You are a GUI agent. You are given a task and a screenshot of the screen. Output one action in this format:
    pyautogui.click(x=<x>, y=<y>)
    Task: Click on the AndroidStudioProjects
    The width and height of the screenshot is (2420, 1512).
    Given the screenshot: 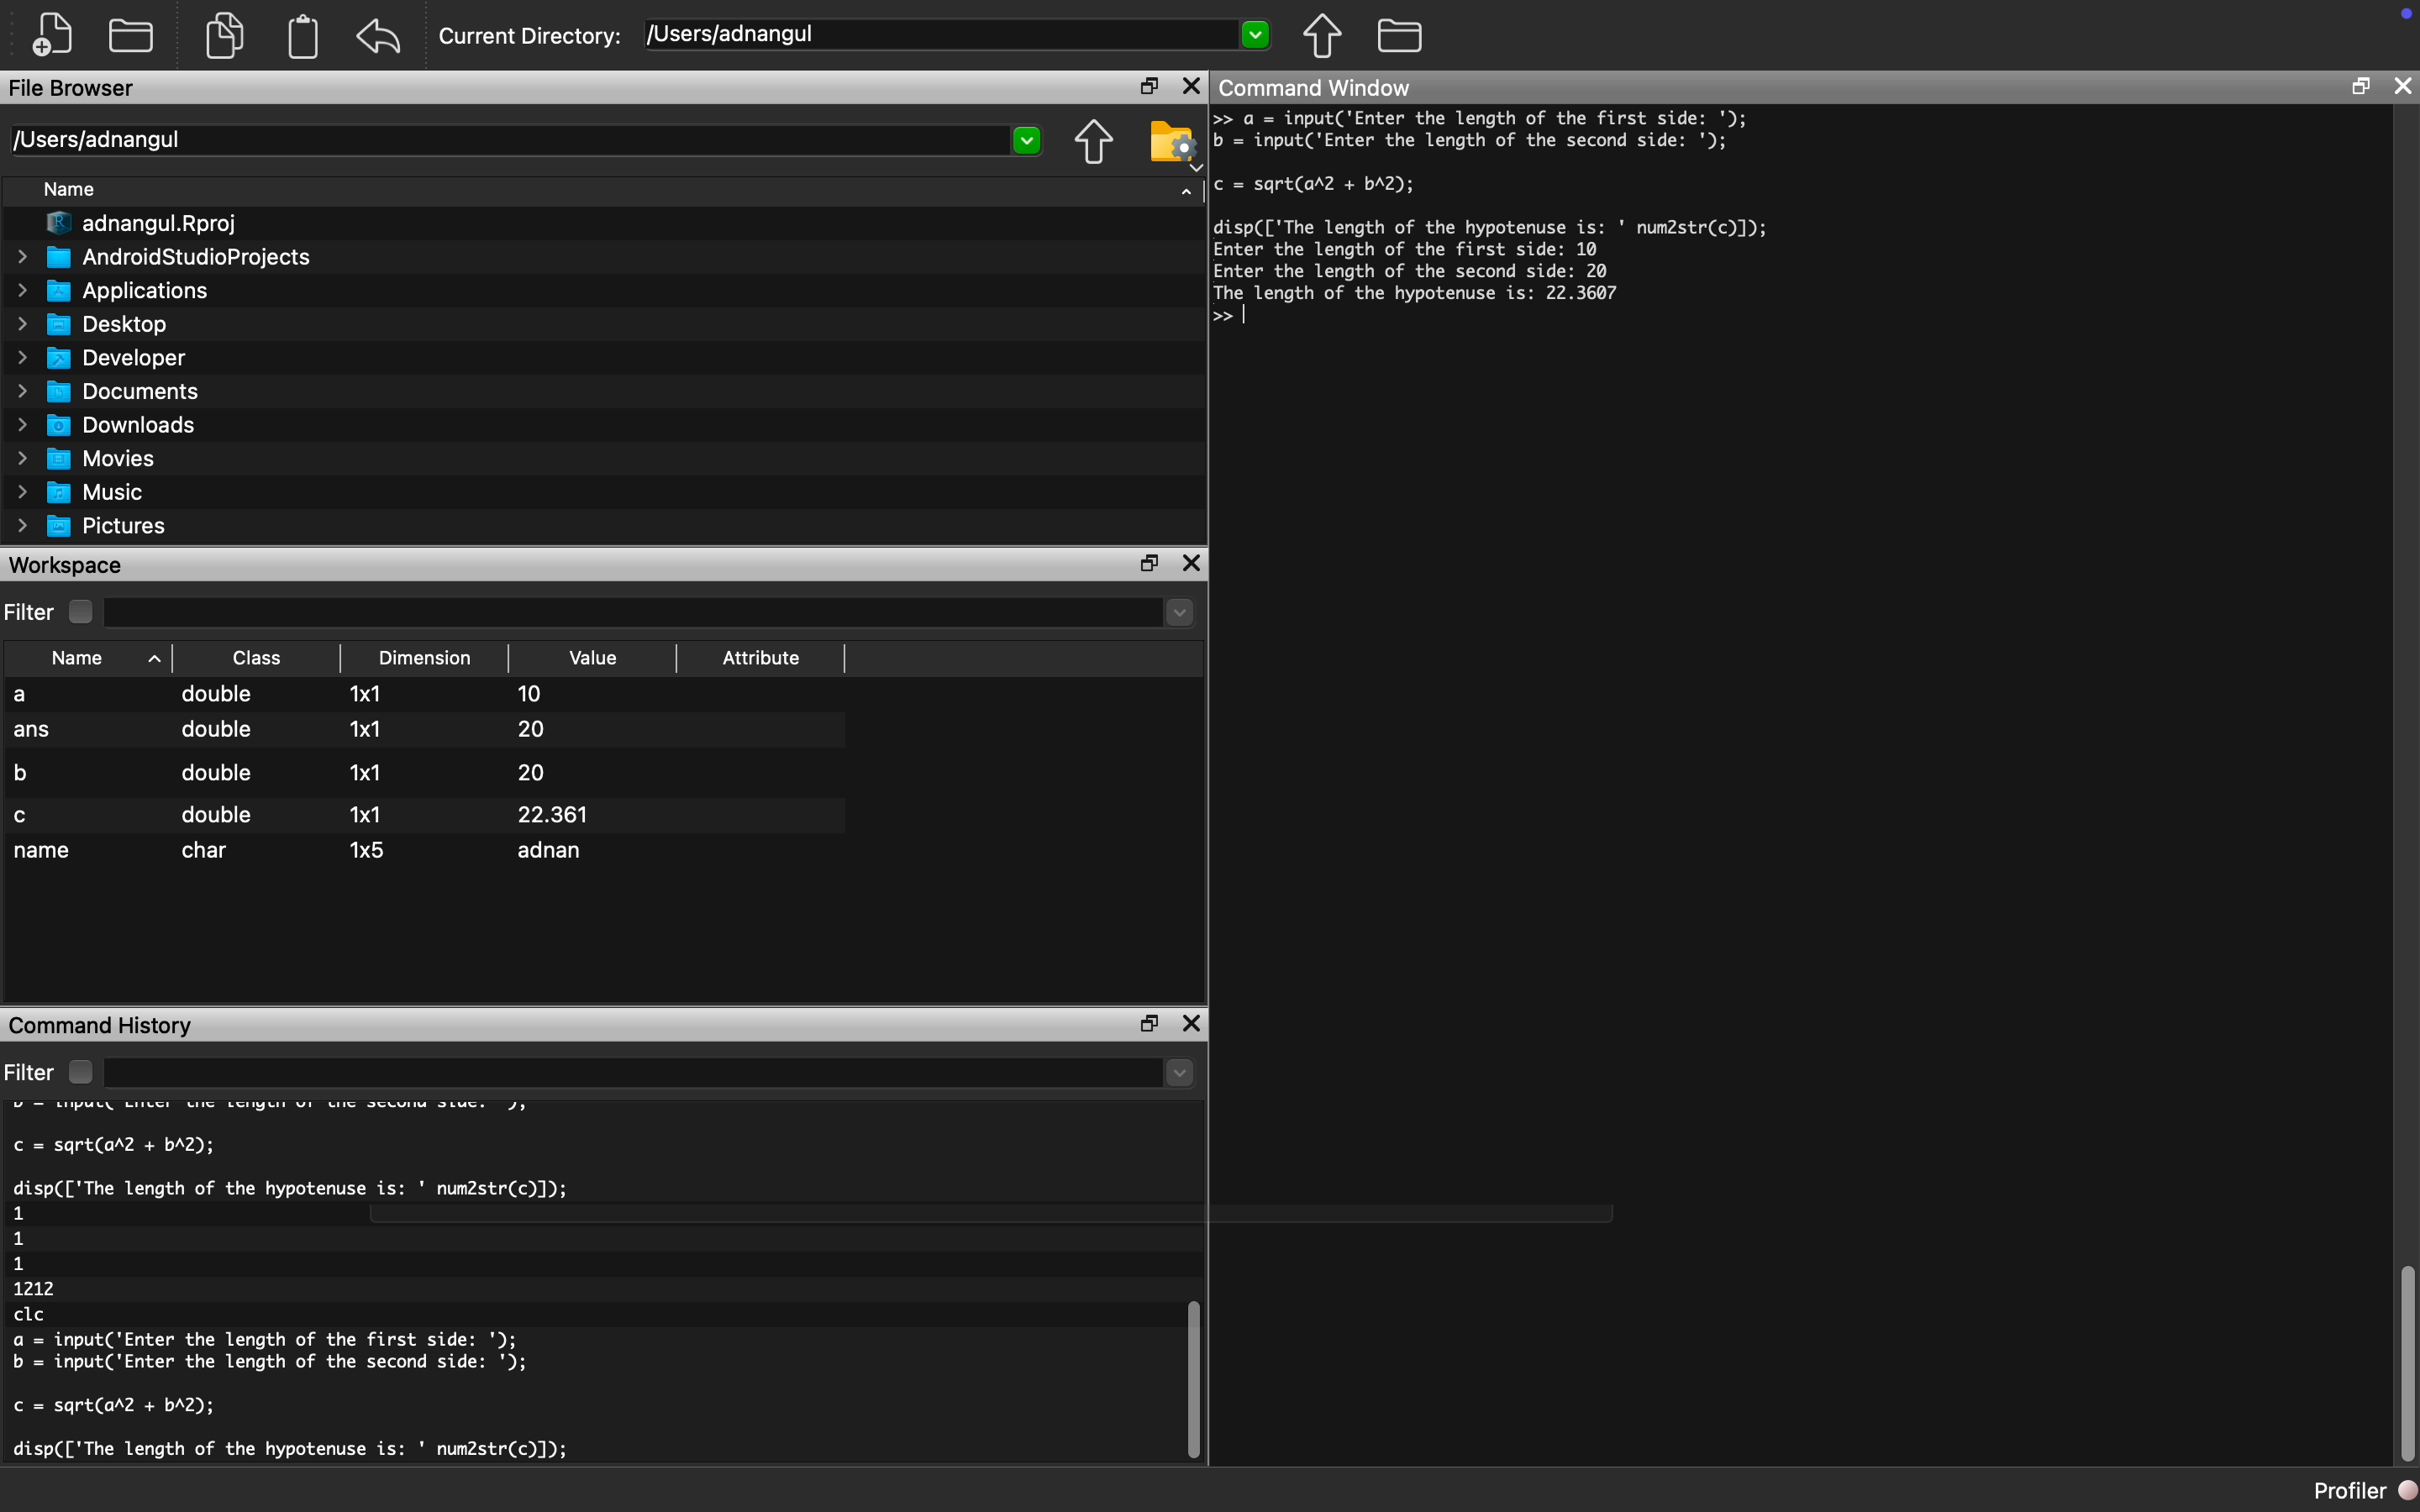 What is the action you would take?
    pyautogui.click(x=167, y=257)
    